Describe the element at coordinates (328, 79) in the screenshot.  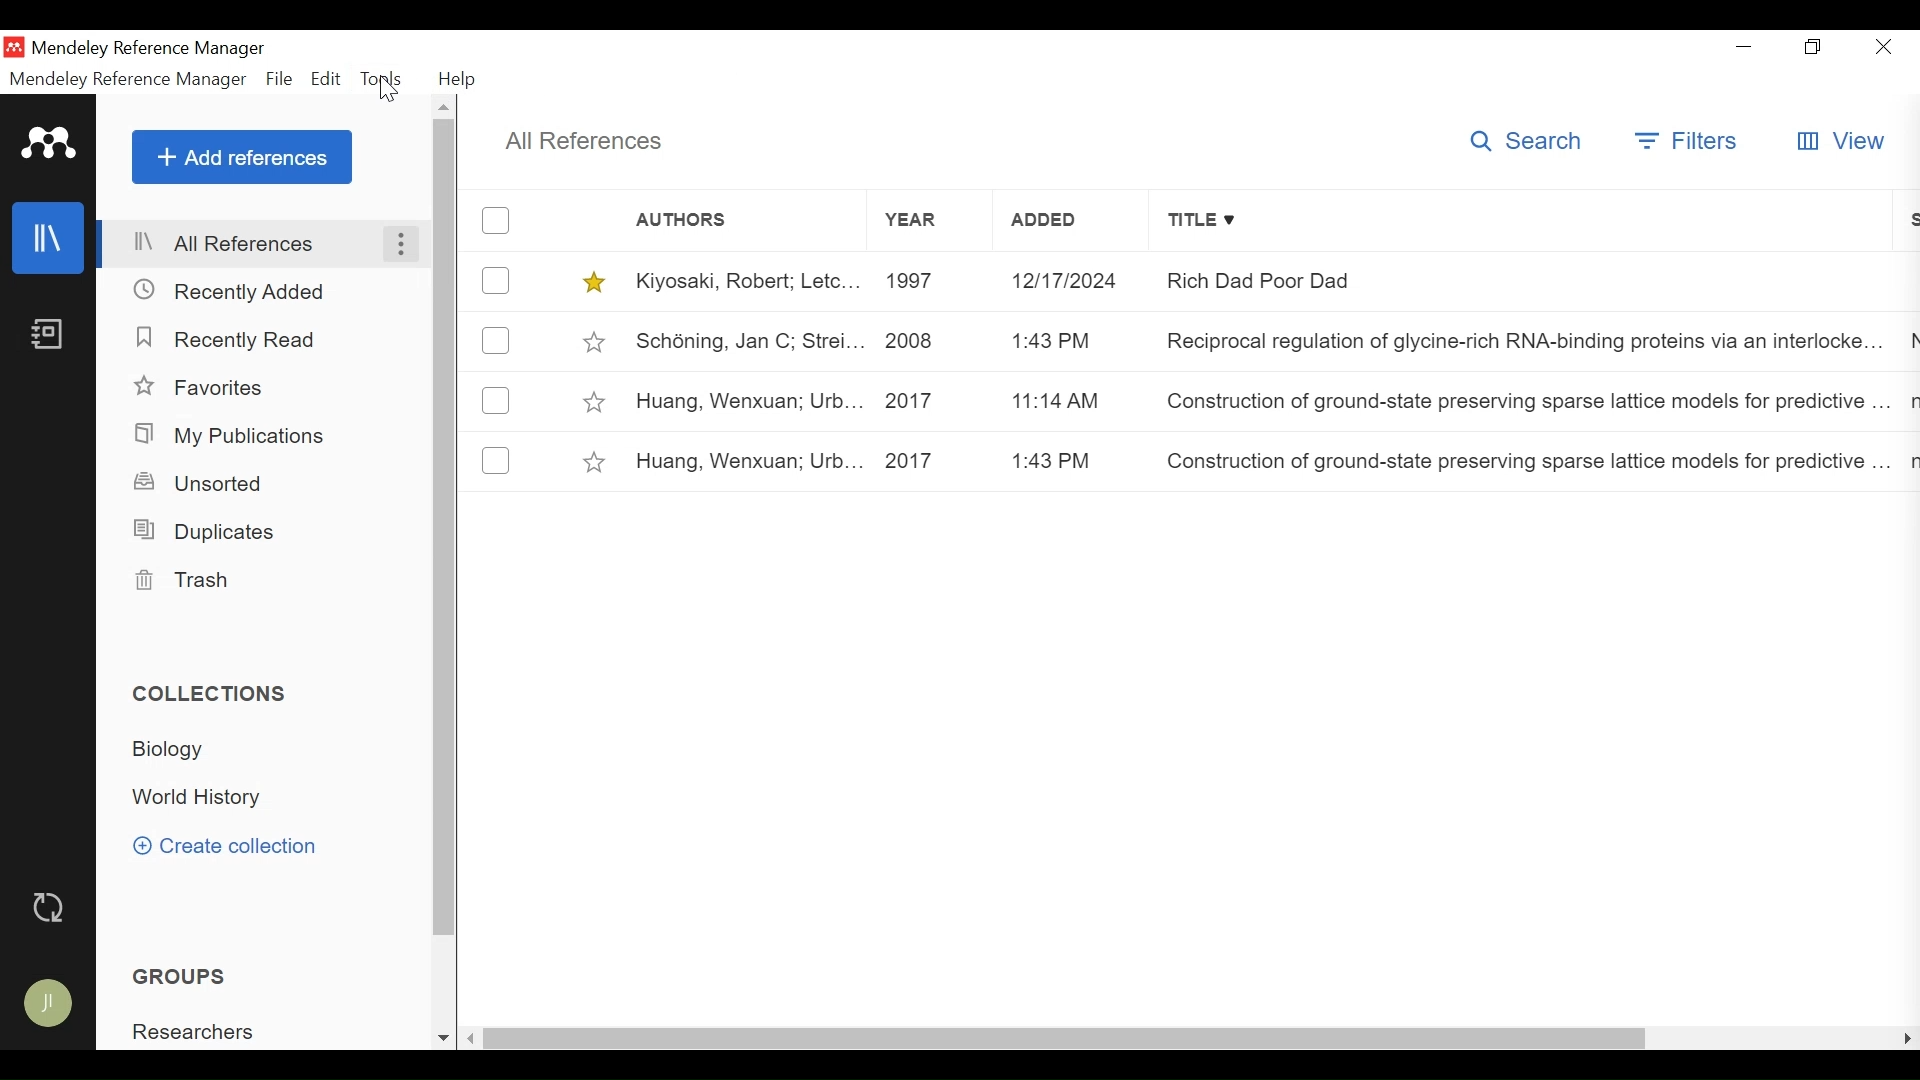
I see `Edit` at that location.